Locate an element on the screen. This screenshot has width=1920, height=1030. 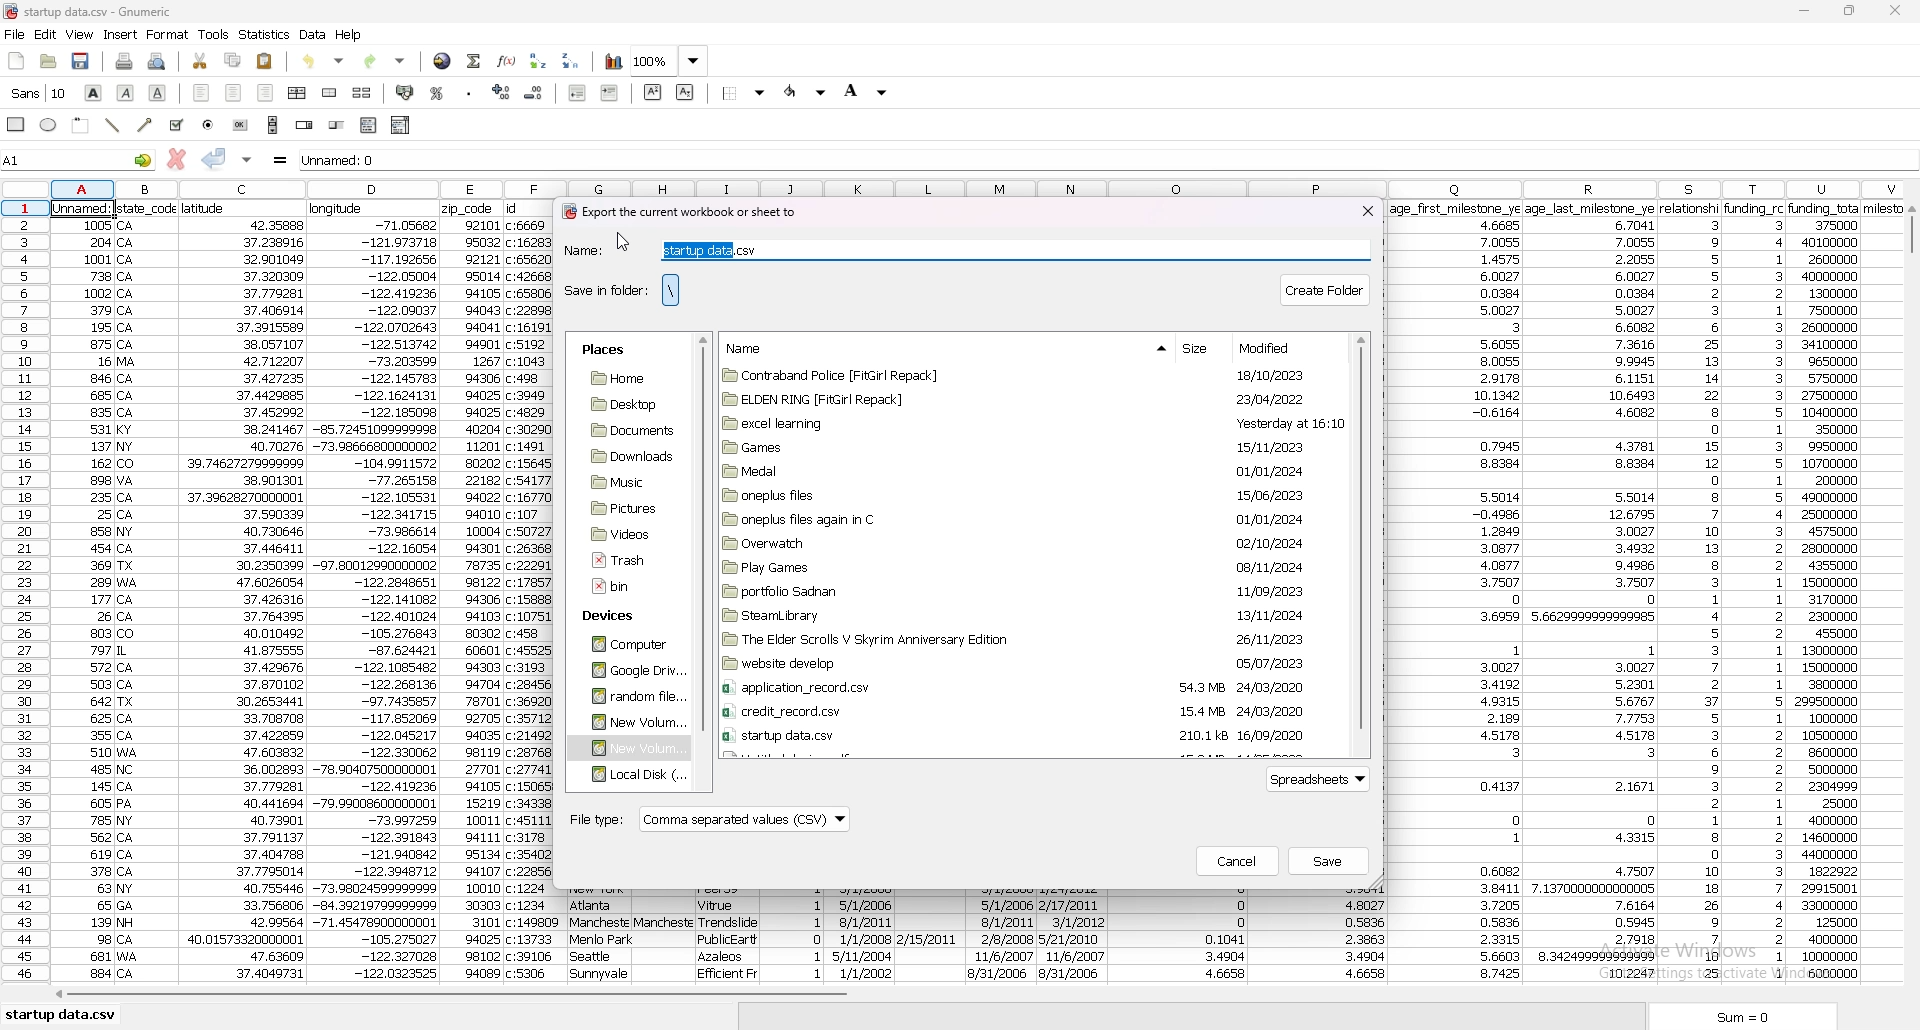
size is located at coordinates (1199, 350).